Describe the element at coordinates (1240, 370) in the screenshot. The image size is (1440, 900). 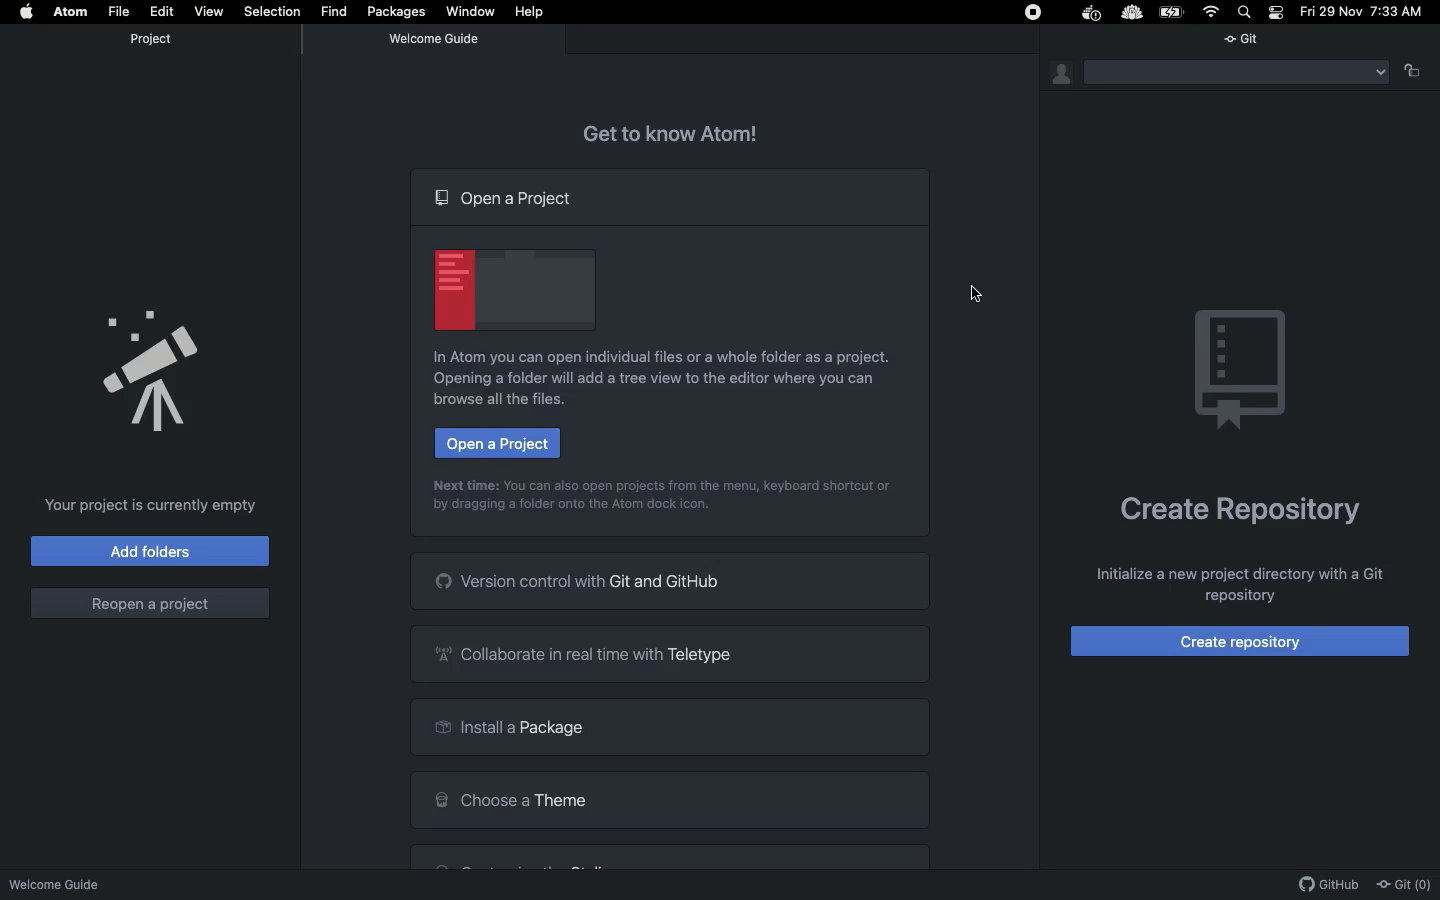
I see `Emblem` at that location.